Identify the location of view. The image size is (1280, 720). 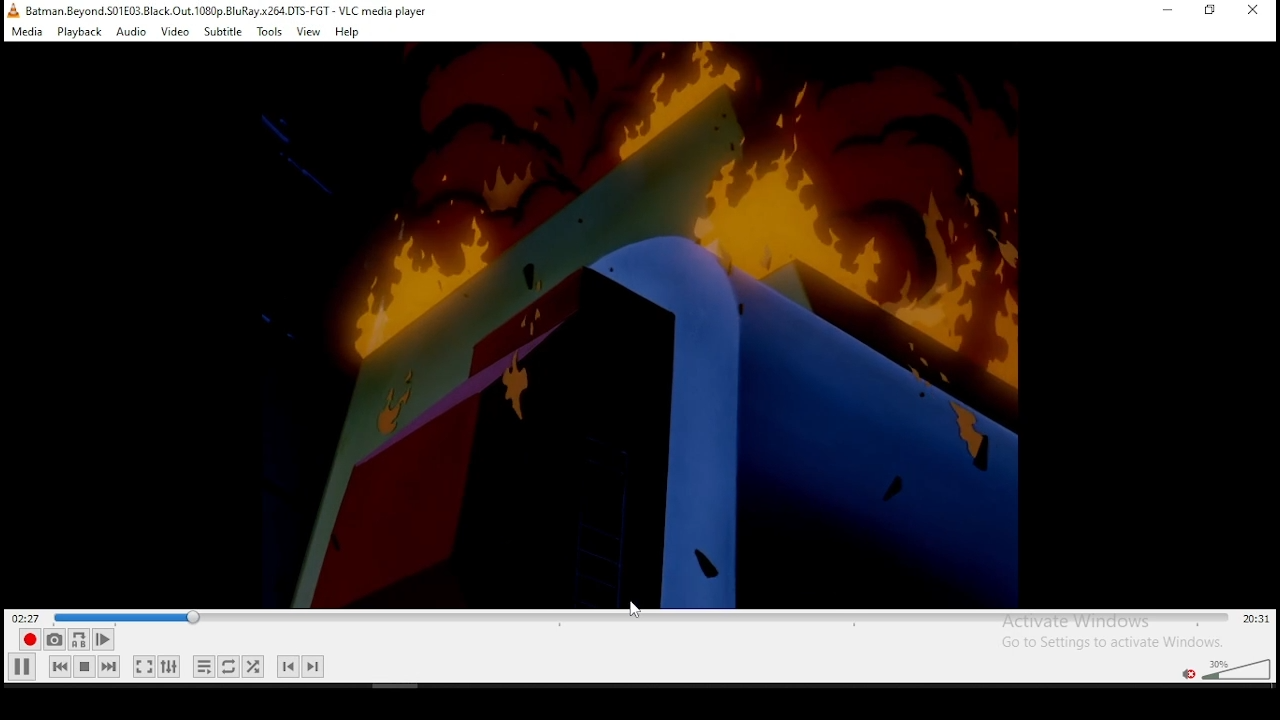
(309, 31).